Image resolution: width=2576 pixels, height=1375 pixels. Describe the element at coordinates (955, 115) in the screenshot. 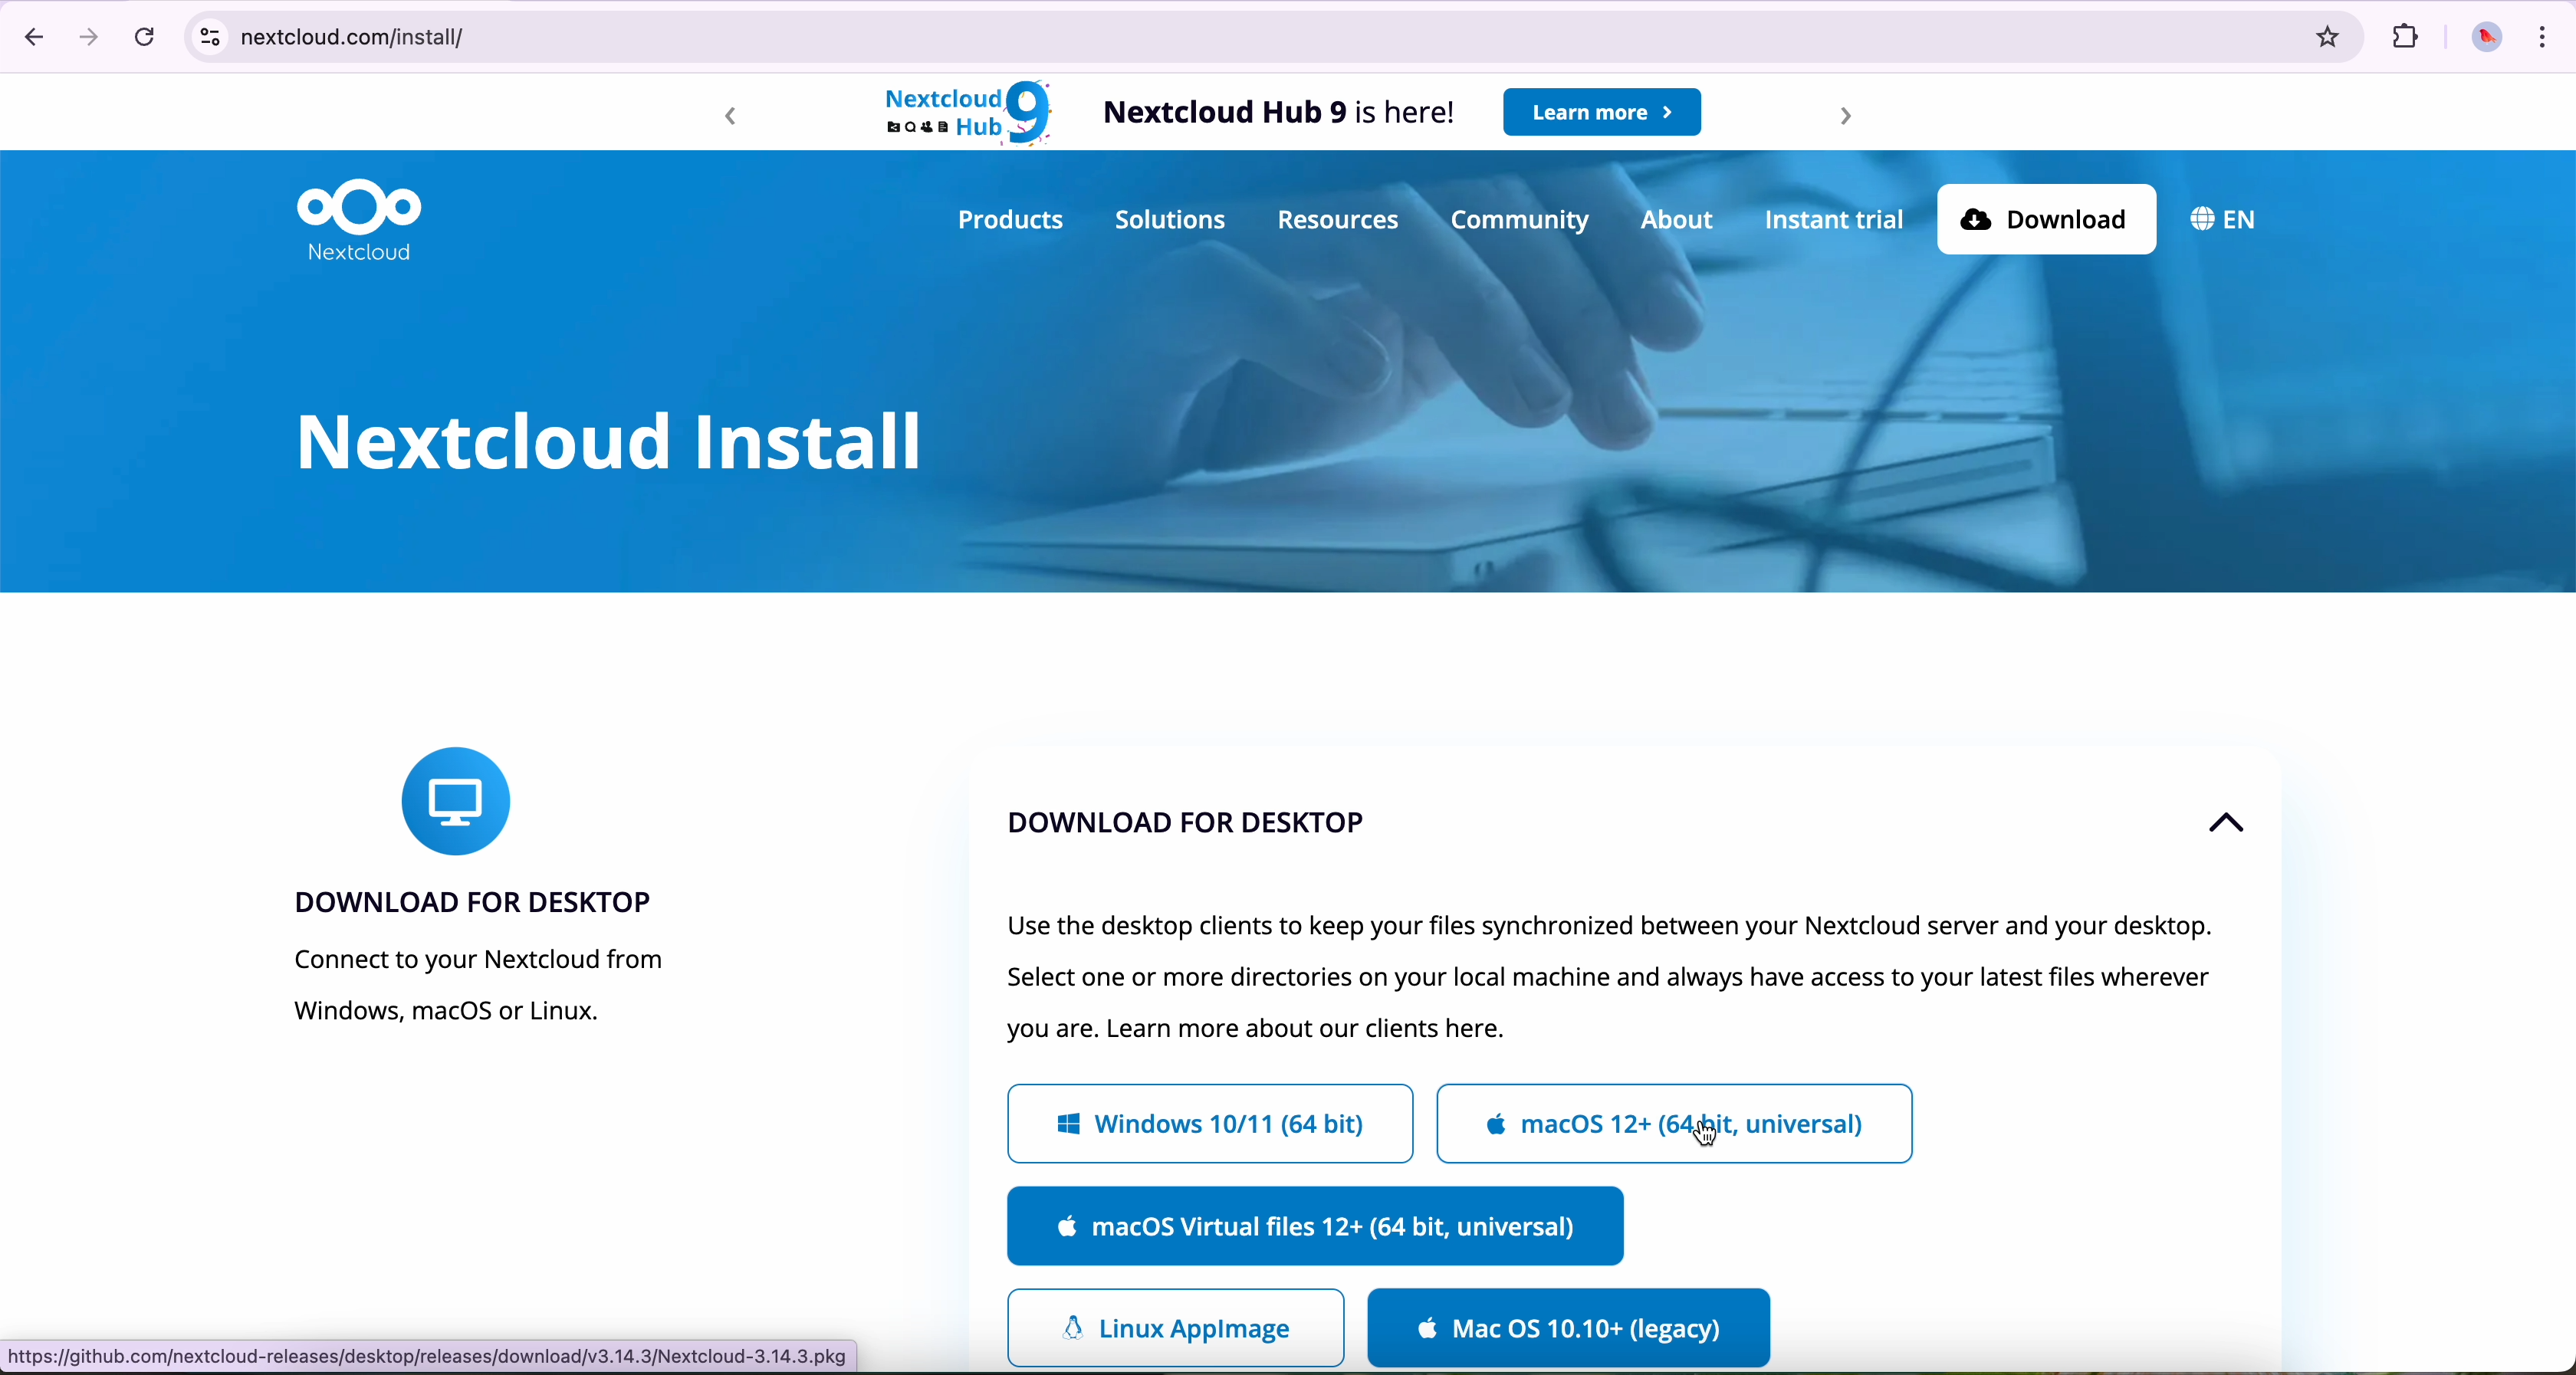

I see `Nextcloud hub 9 logo` at that location.